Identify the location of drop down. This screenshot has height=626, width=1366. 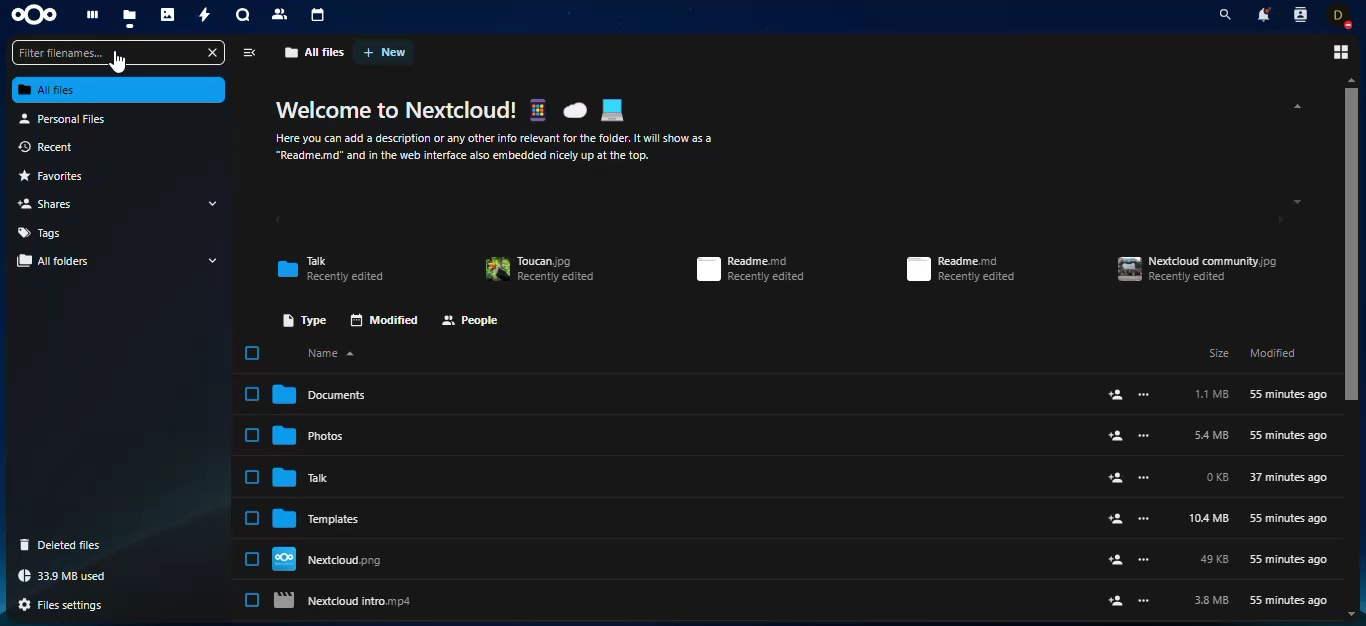
(212, 203).